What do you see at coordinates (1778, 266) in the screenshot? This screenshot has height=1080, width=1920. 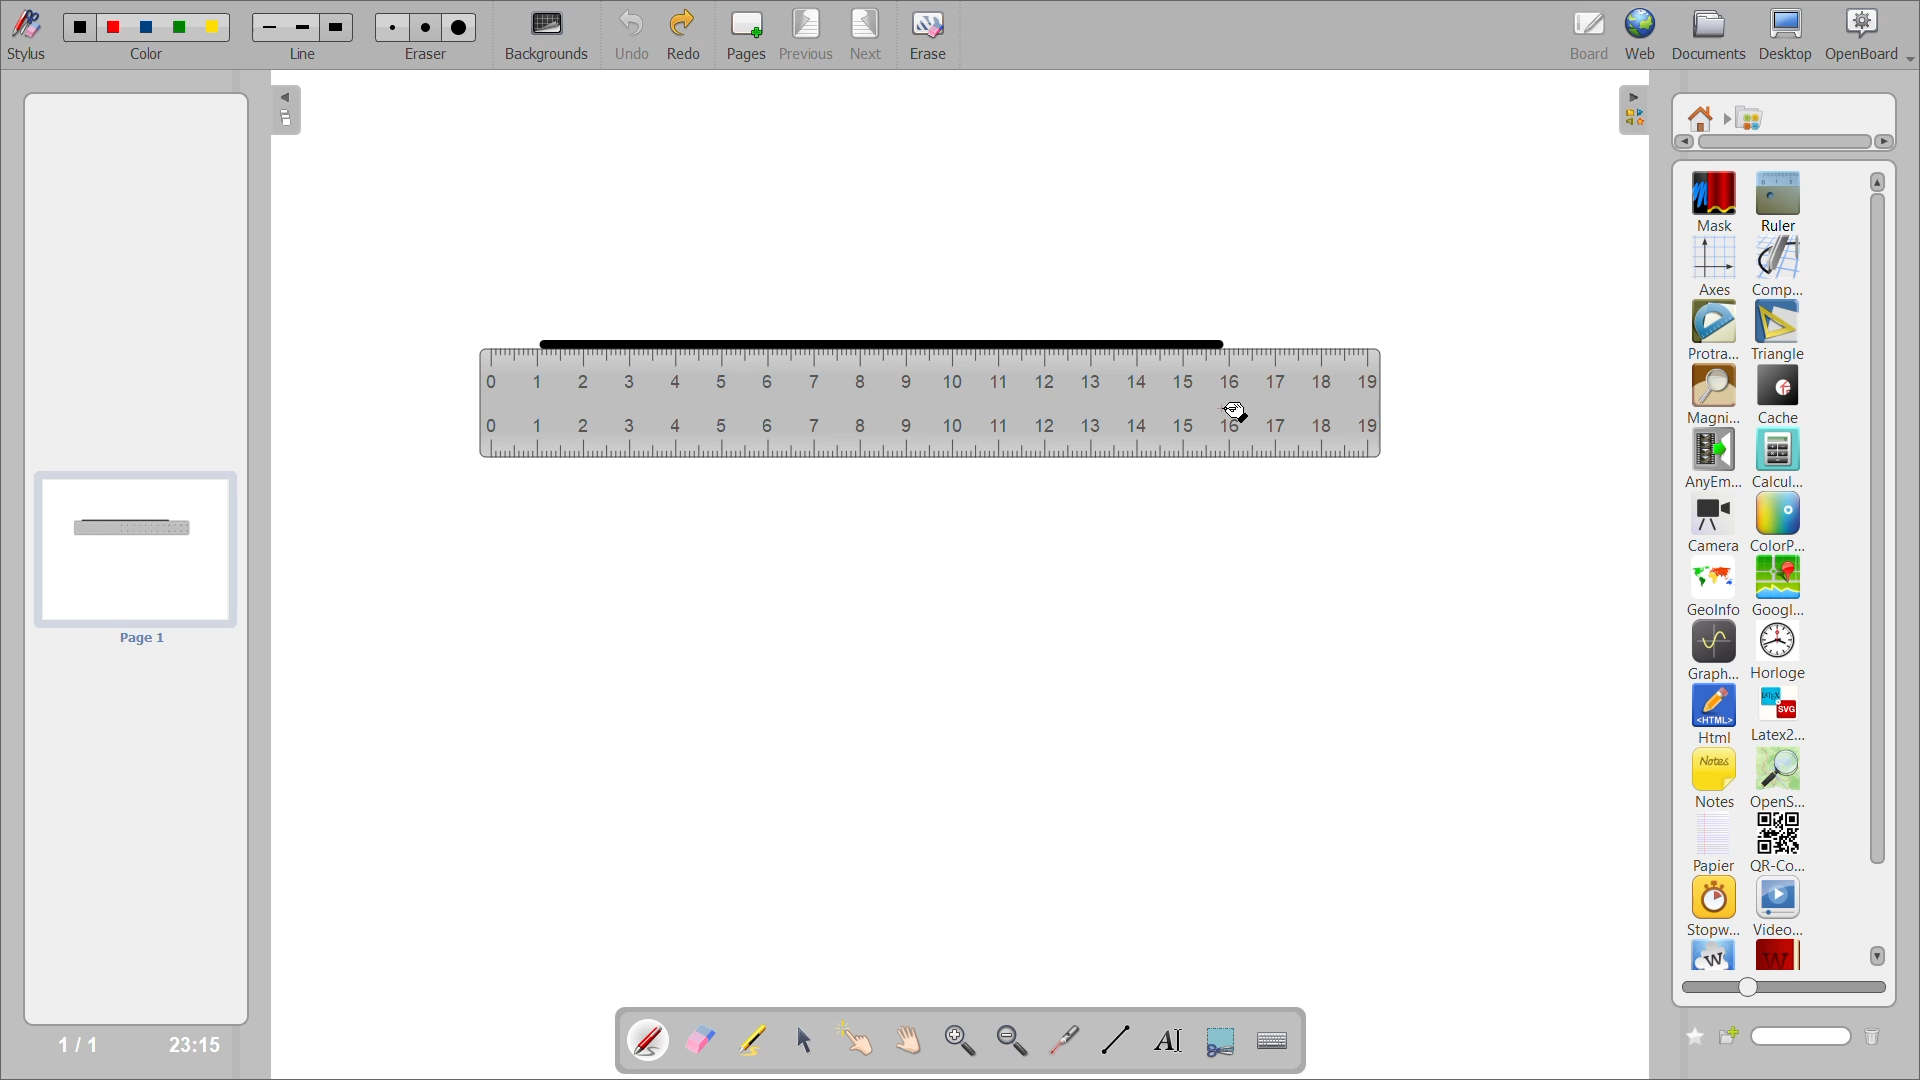 I see `compass` at bounding box center [1778, 266].